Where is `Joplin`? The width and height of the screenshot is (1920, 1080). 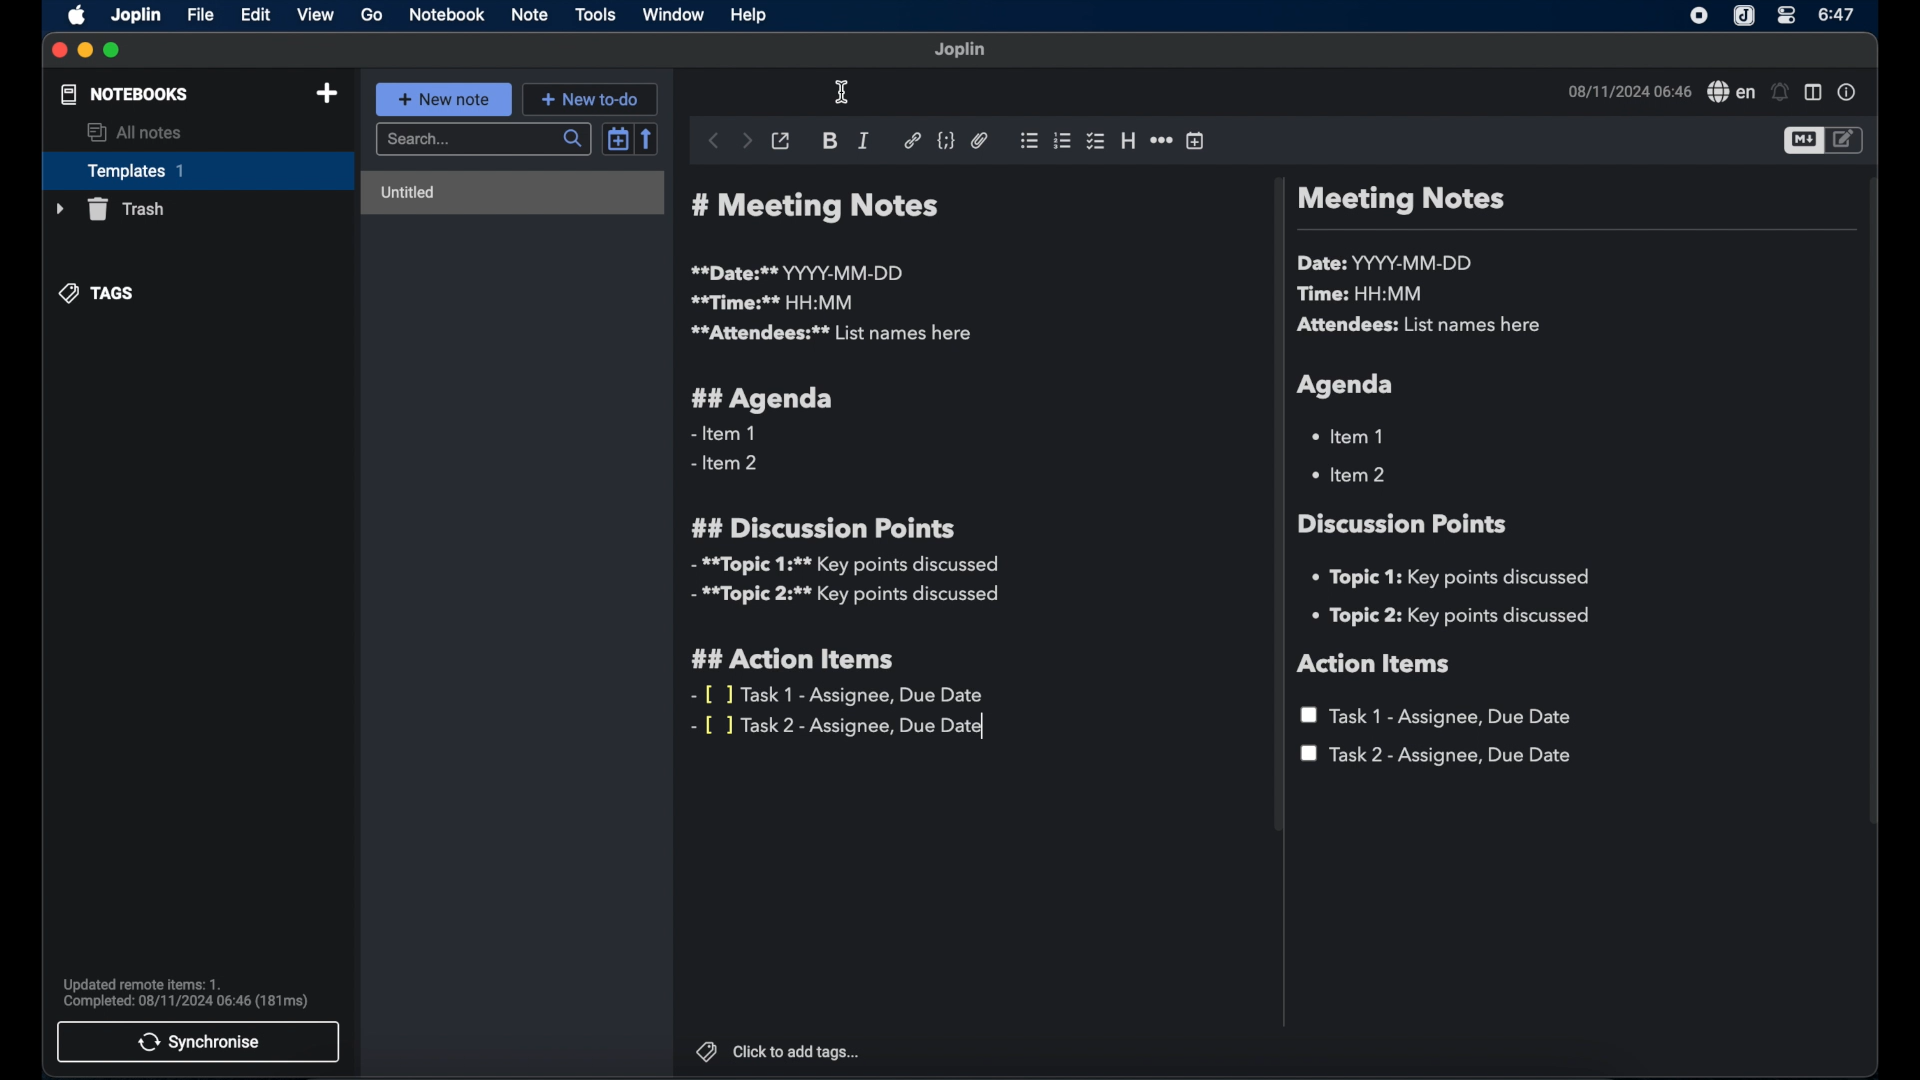 Joplin is located at coordinates (961, 50).